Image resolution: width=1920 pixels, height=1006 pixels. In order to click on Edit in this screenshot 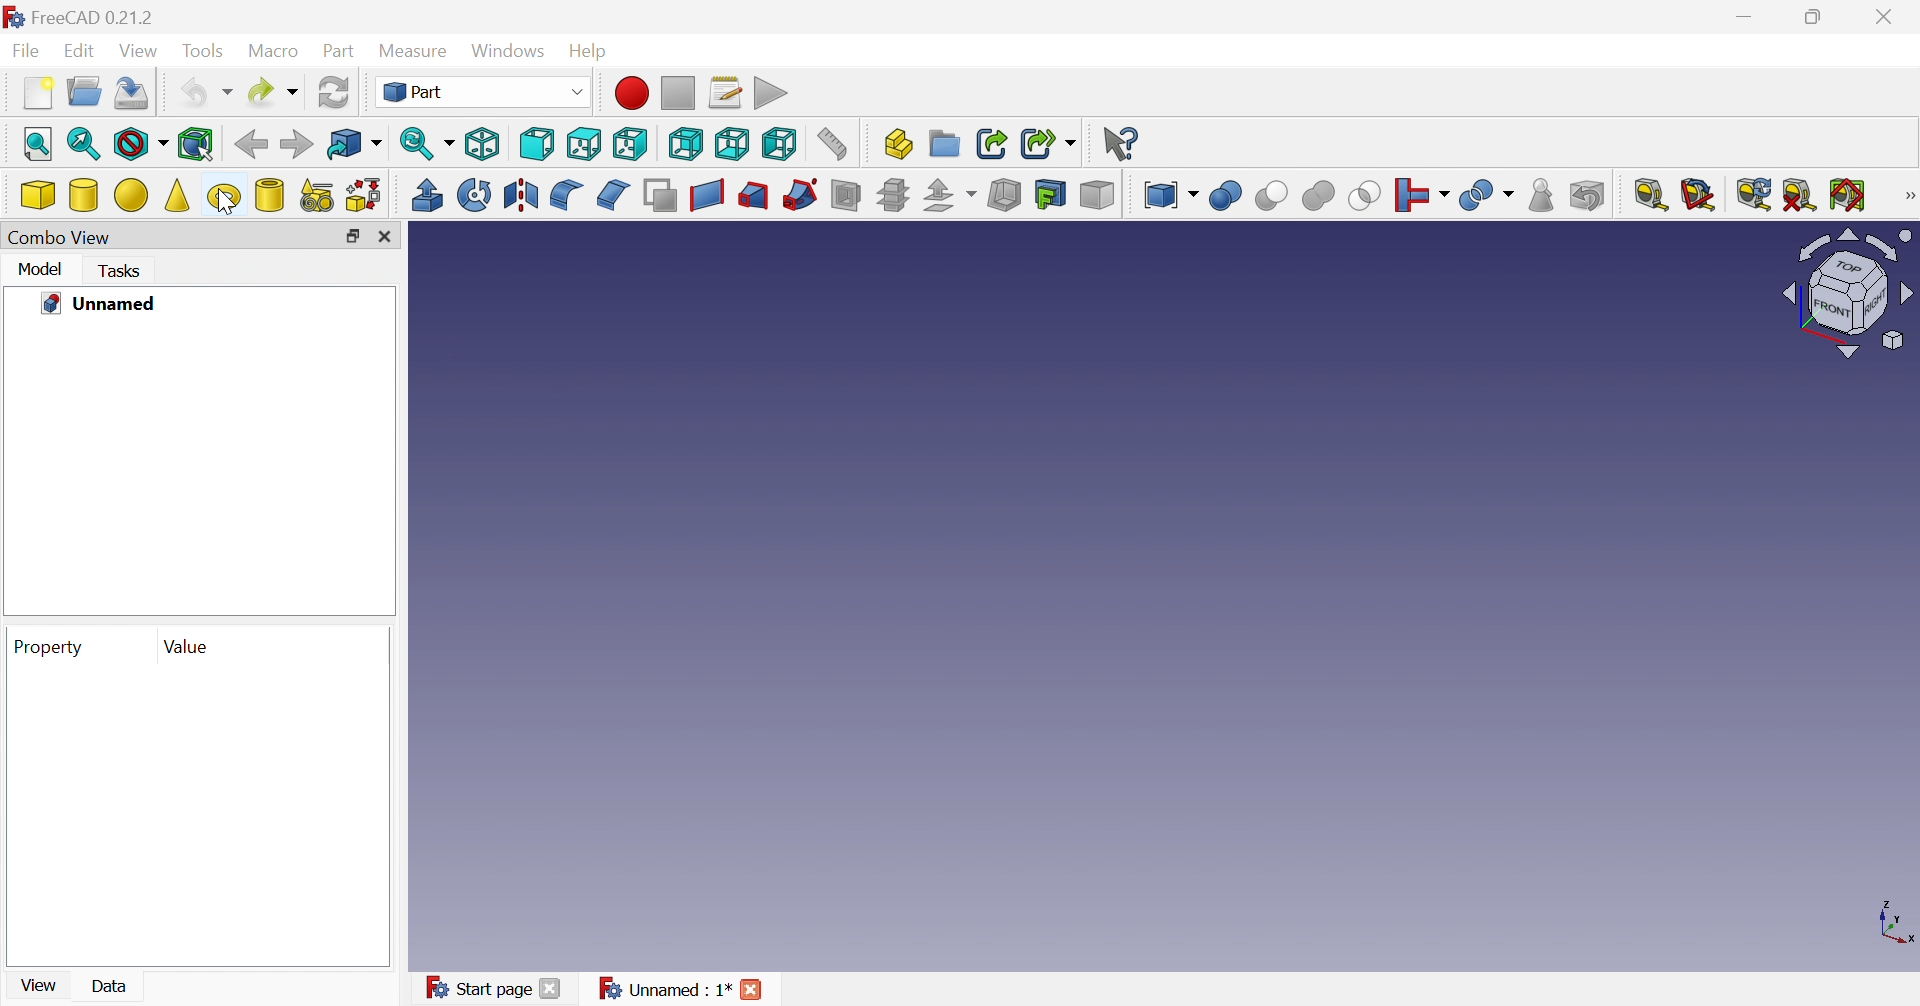, I will do `click(78, 51)`.